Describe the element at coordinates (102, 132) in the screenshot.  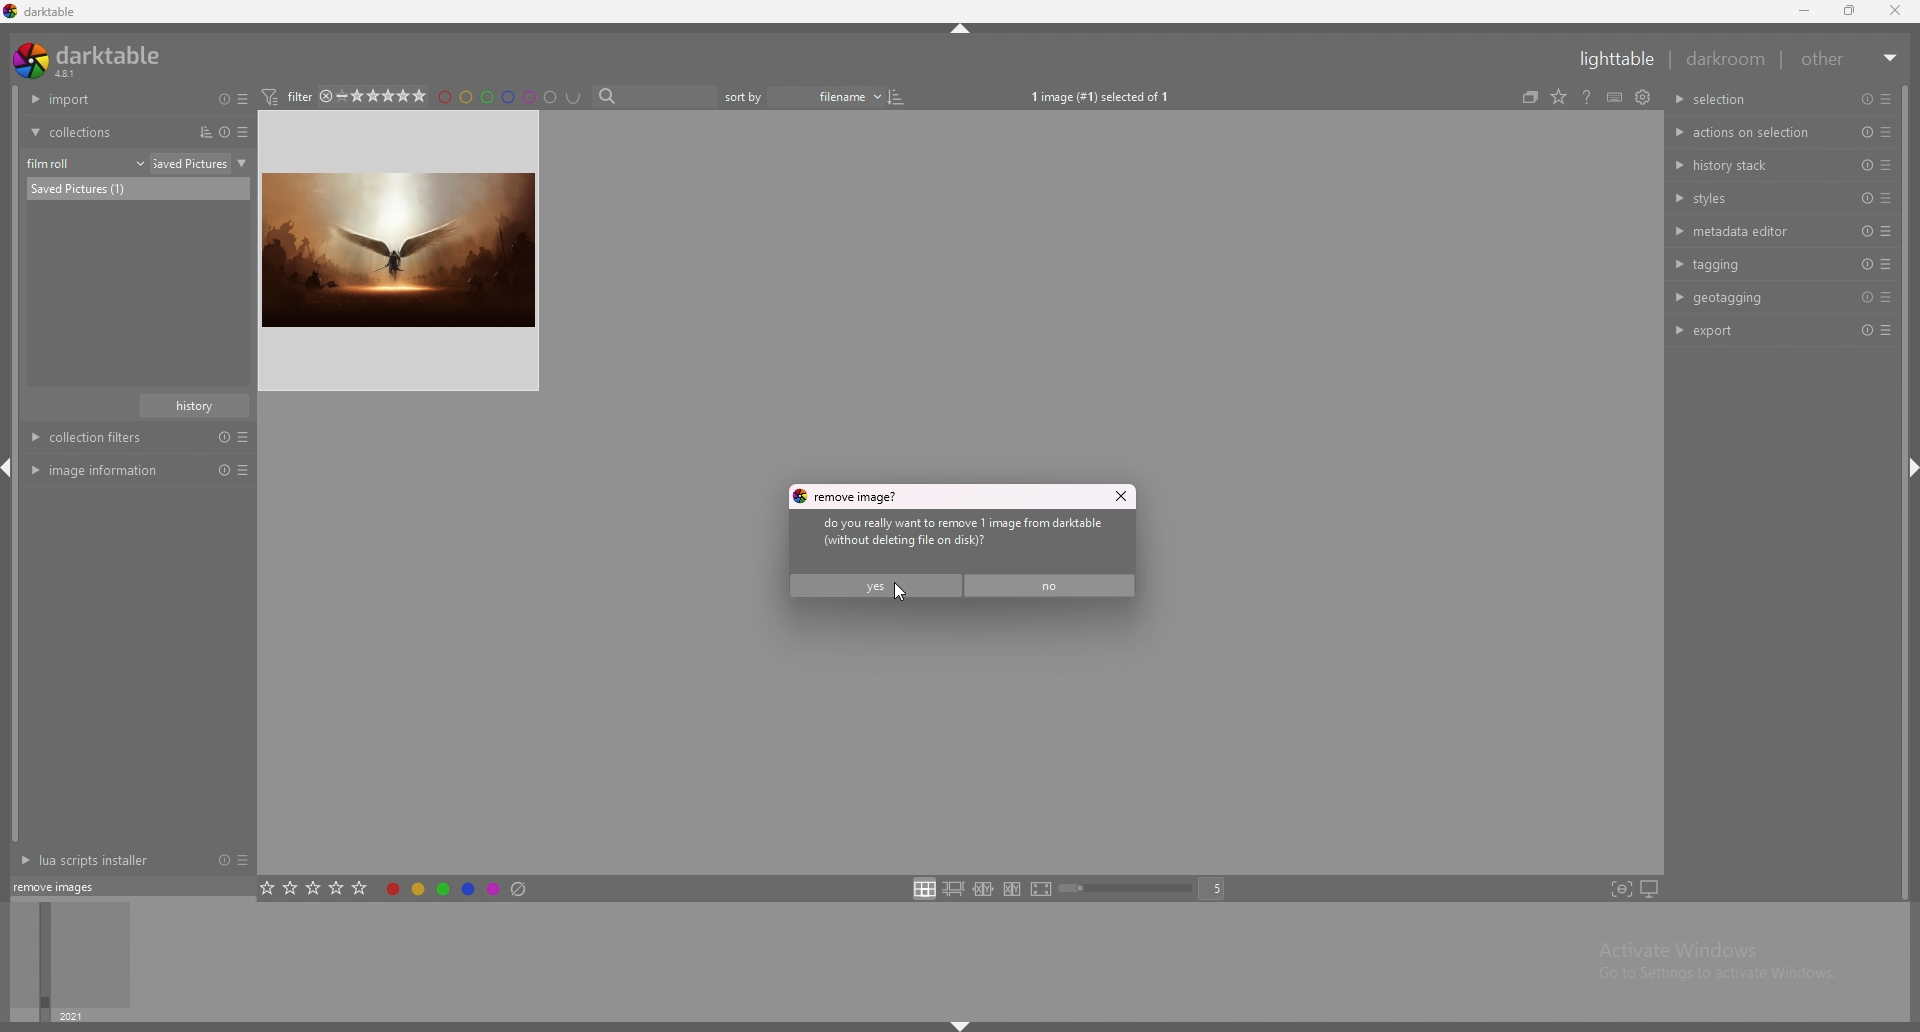
I see `collections` at that location.